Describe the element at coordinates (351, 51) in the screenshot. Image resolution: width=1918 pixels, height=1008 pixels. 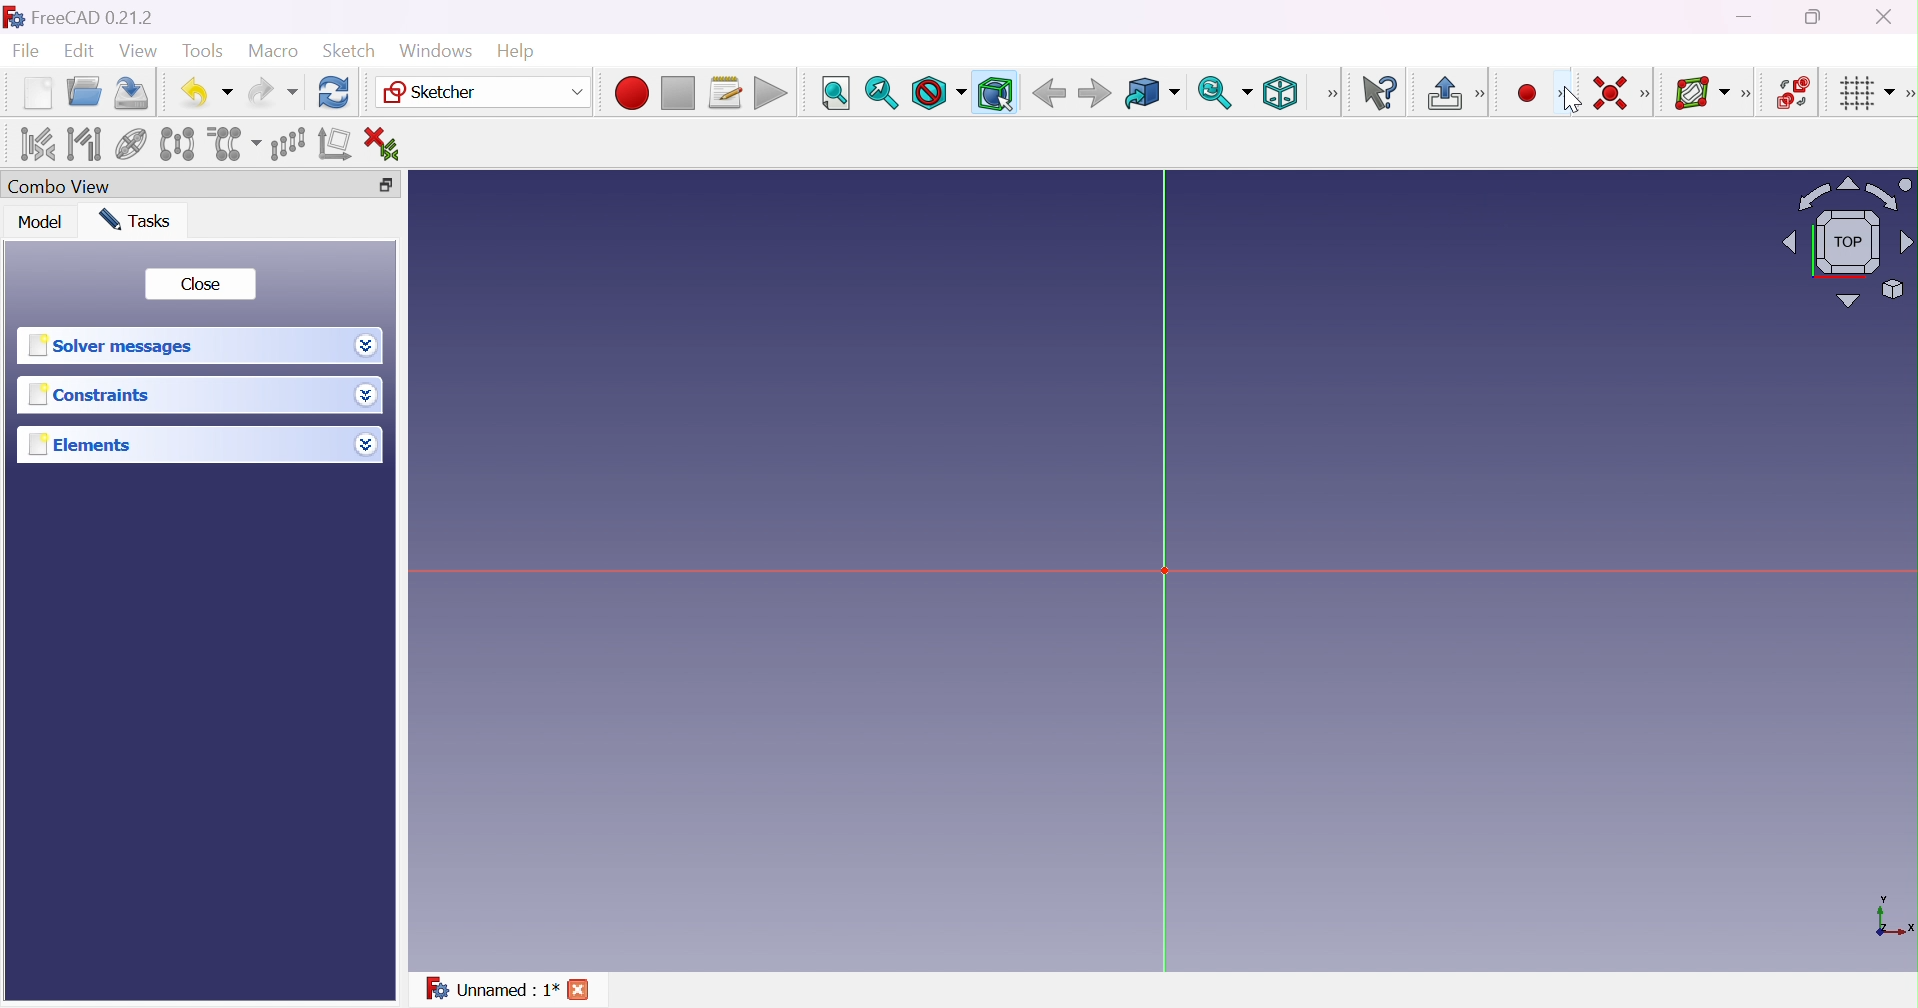
I see `Sketch` at that location.